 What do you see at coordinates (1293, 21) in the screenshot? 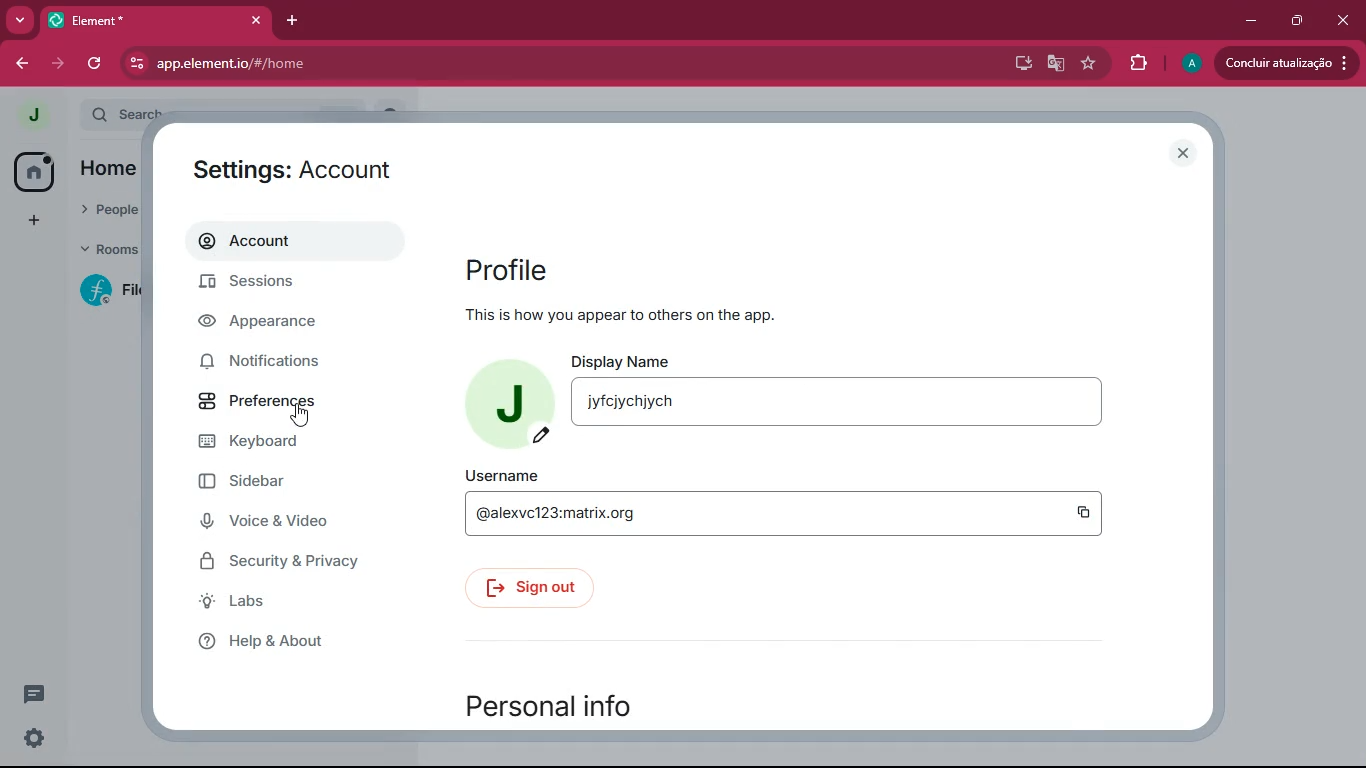
I see `maximize` at bounding box center [1293, 21].